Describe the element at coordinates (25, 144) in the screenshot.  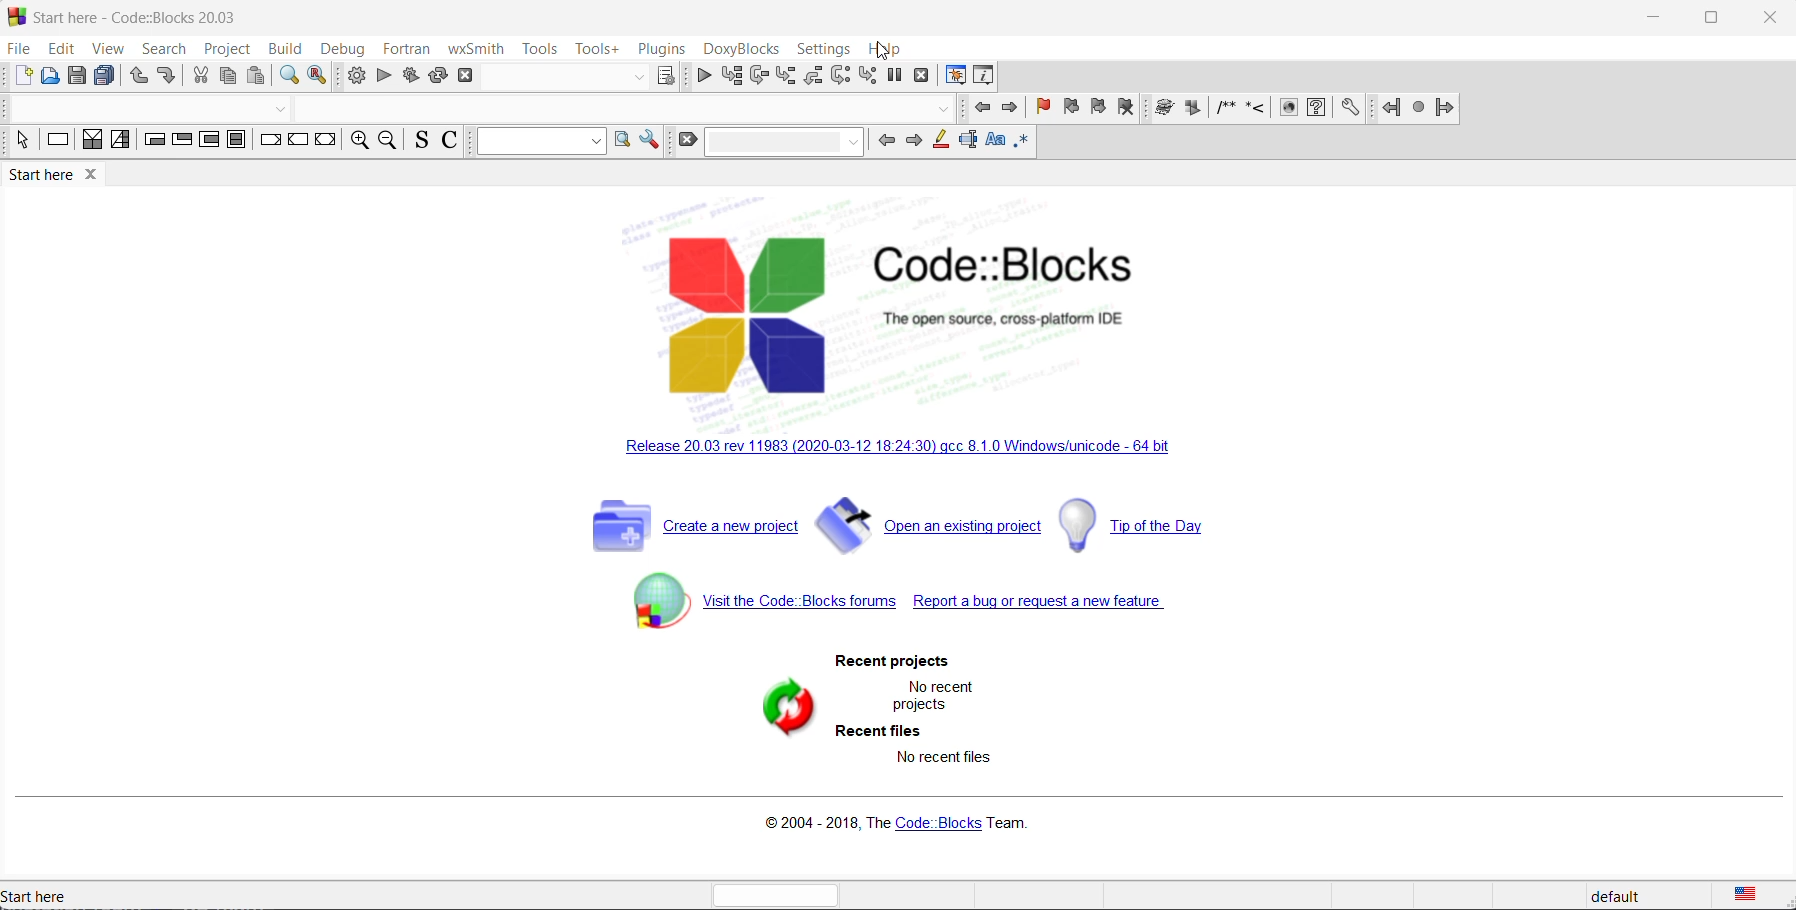
I see `select` at that location.